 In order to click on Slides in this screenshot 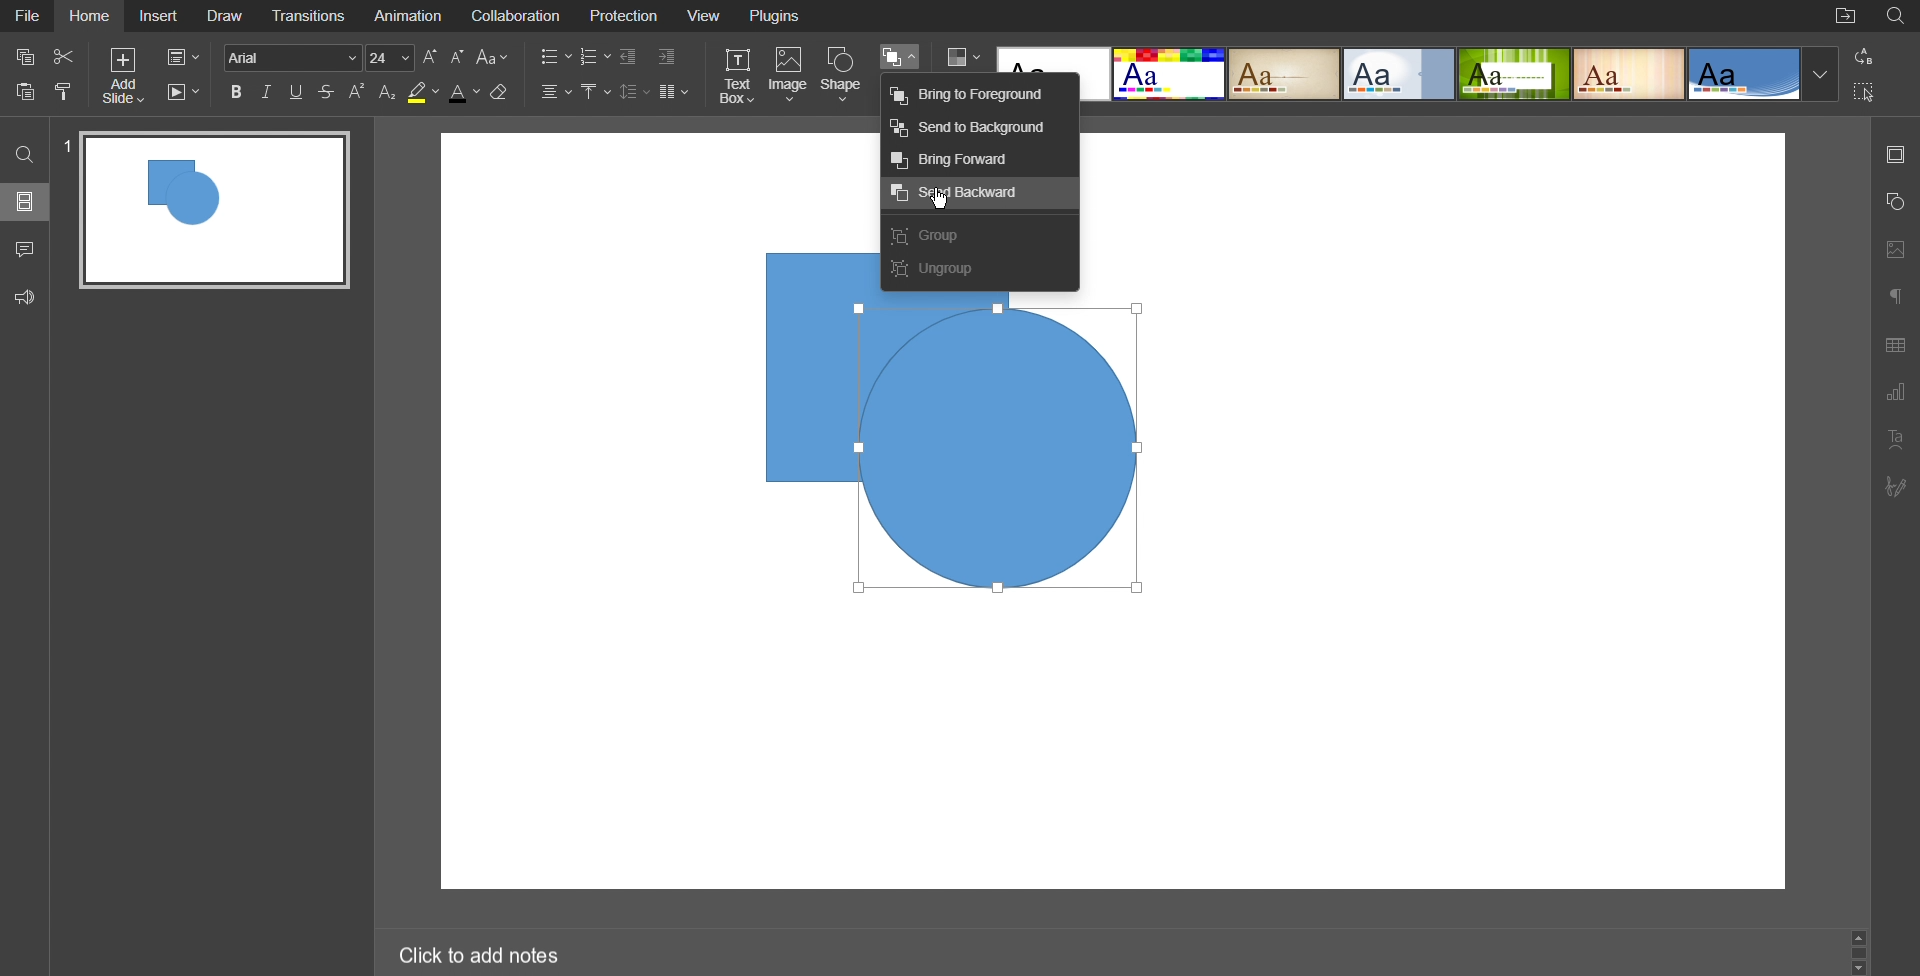, I will do `click(23, 200)`.